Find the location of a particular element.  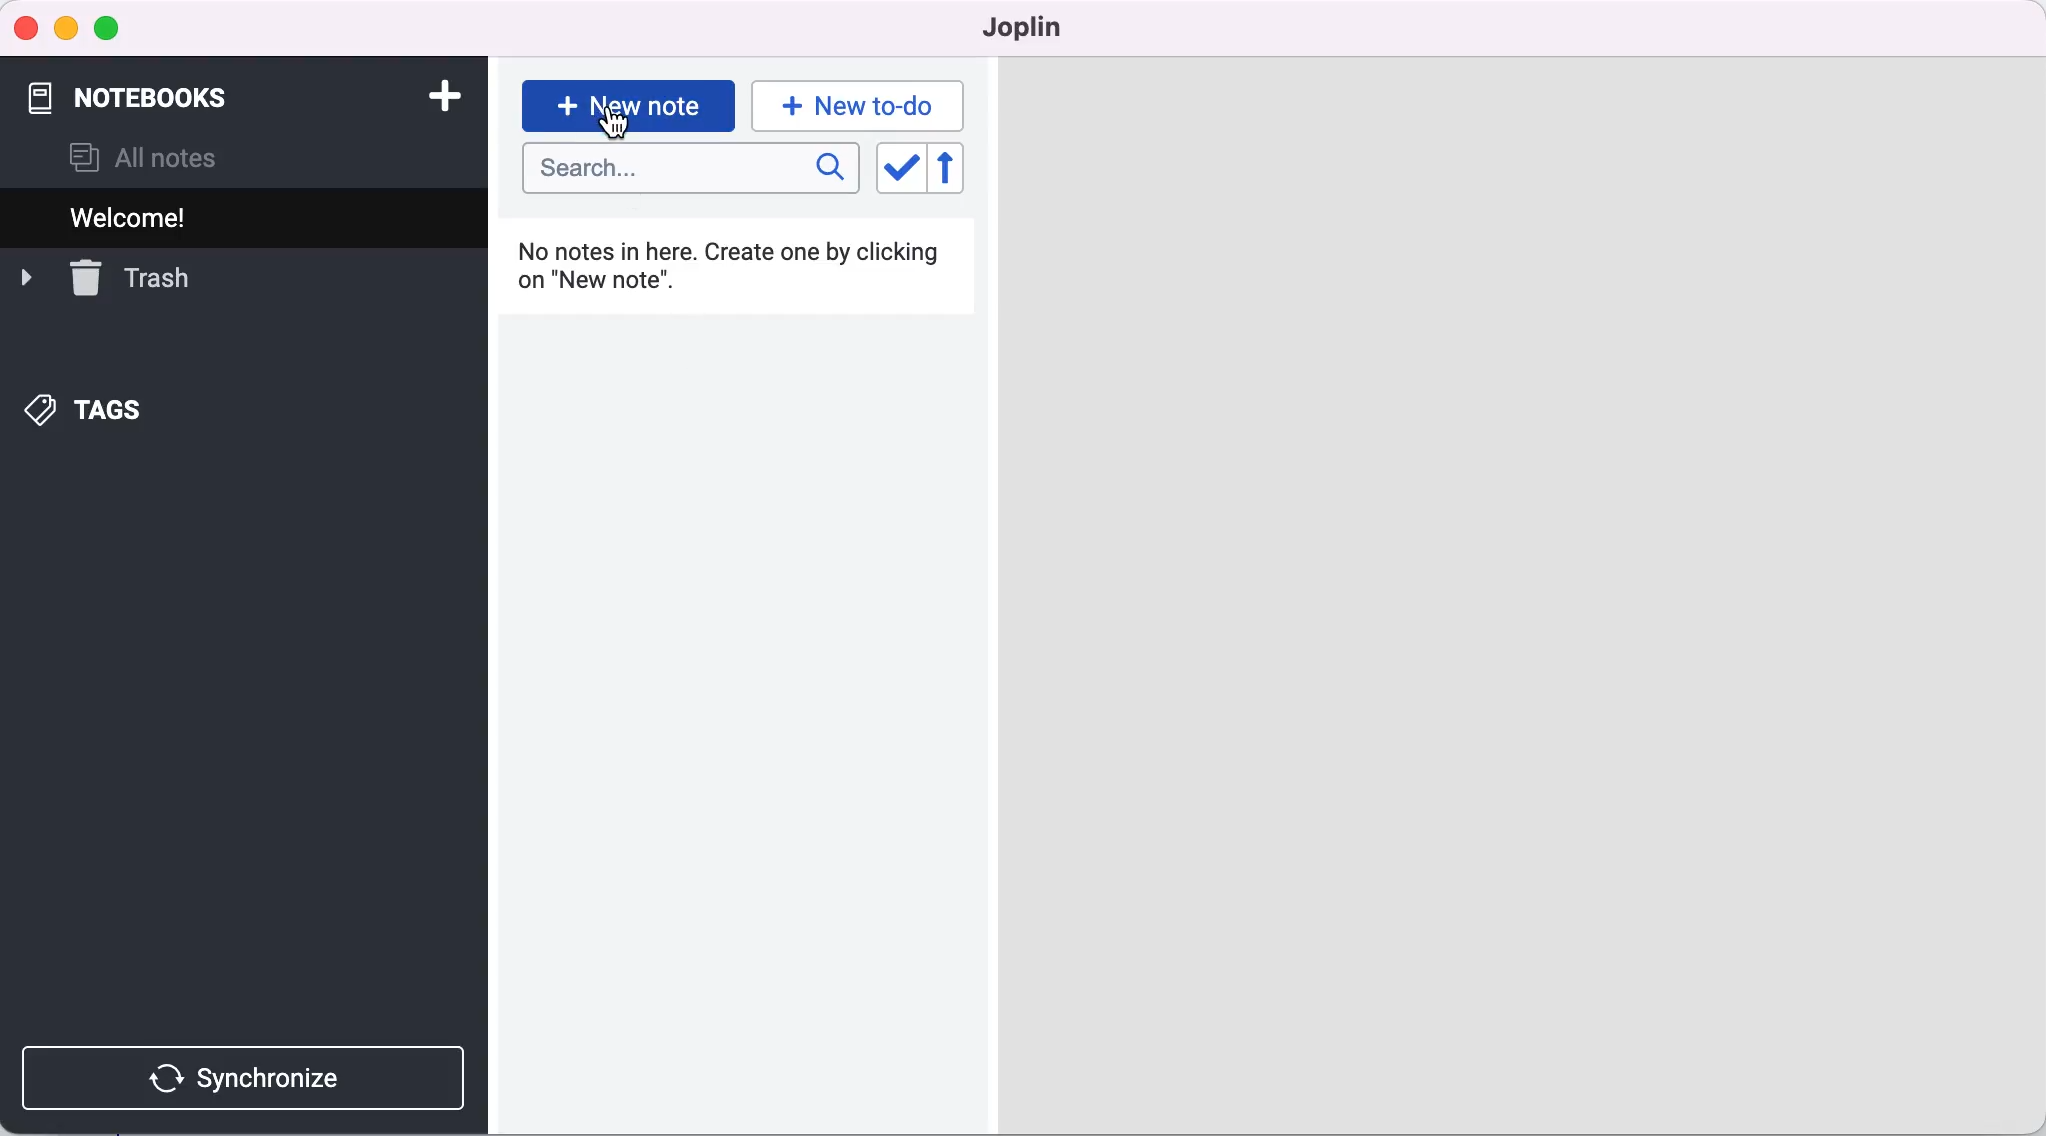

new note is located at coordinates (628, 100).